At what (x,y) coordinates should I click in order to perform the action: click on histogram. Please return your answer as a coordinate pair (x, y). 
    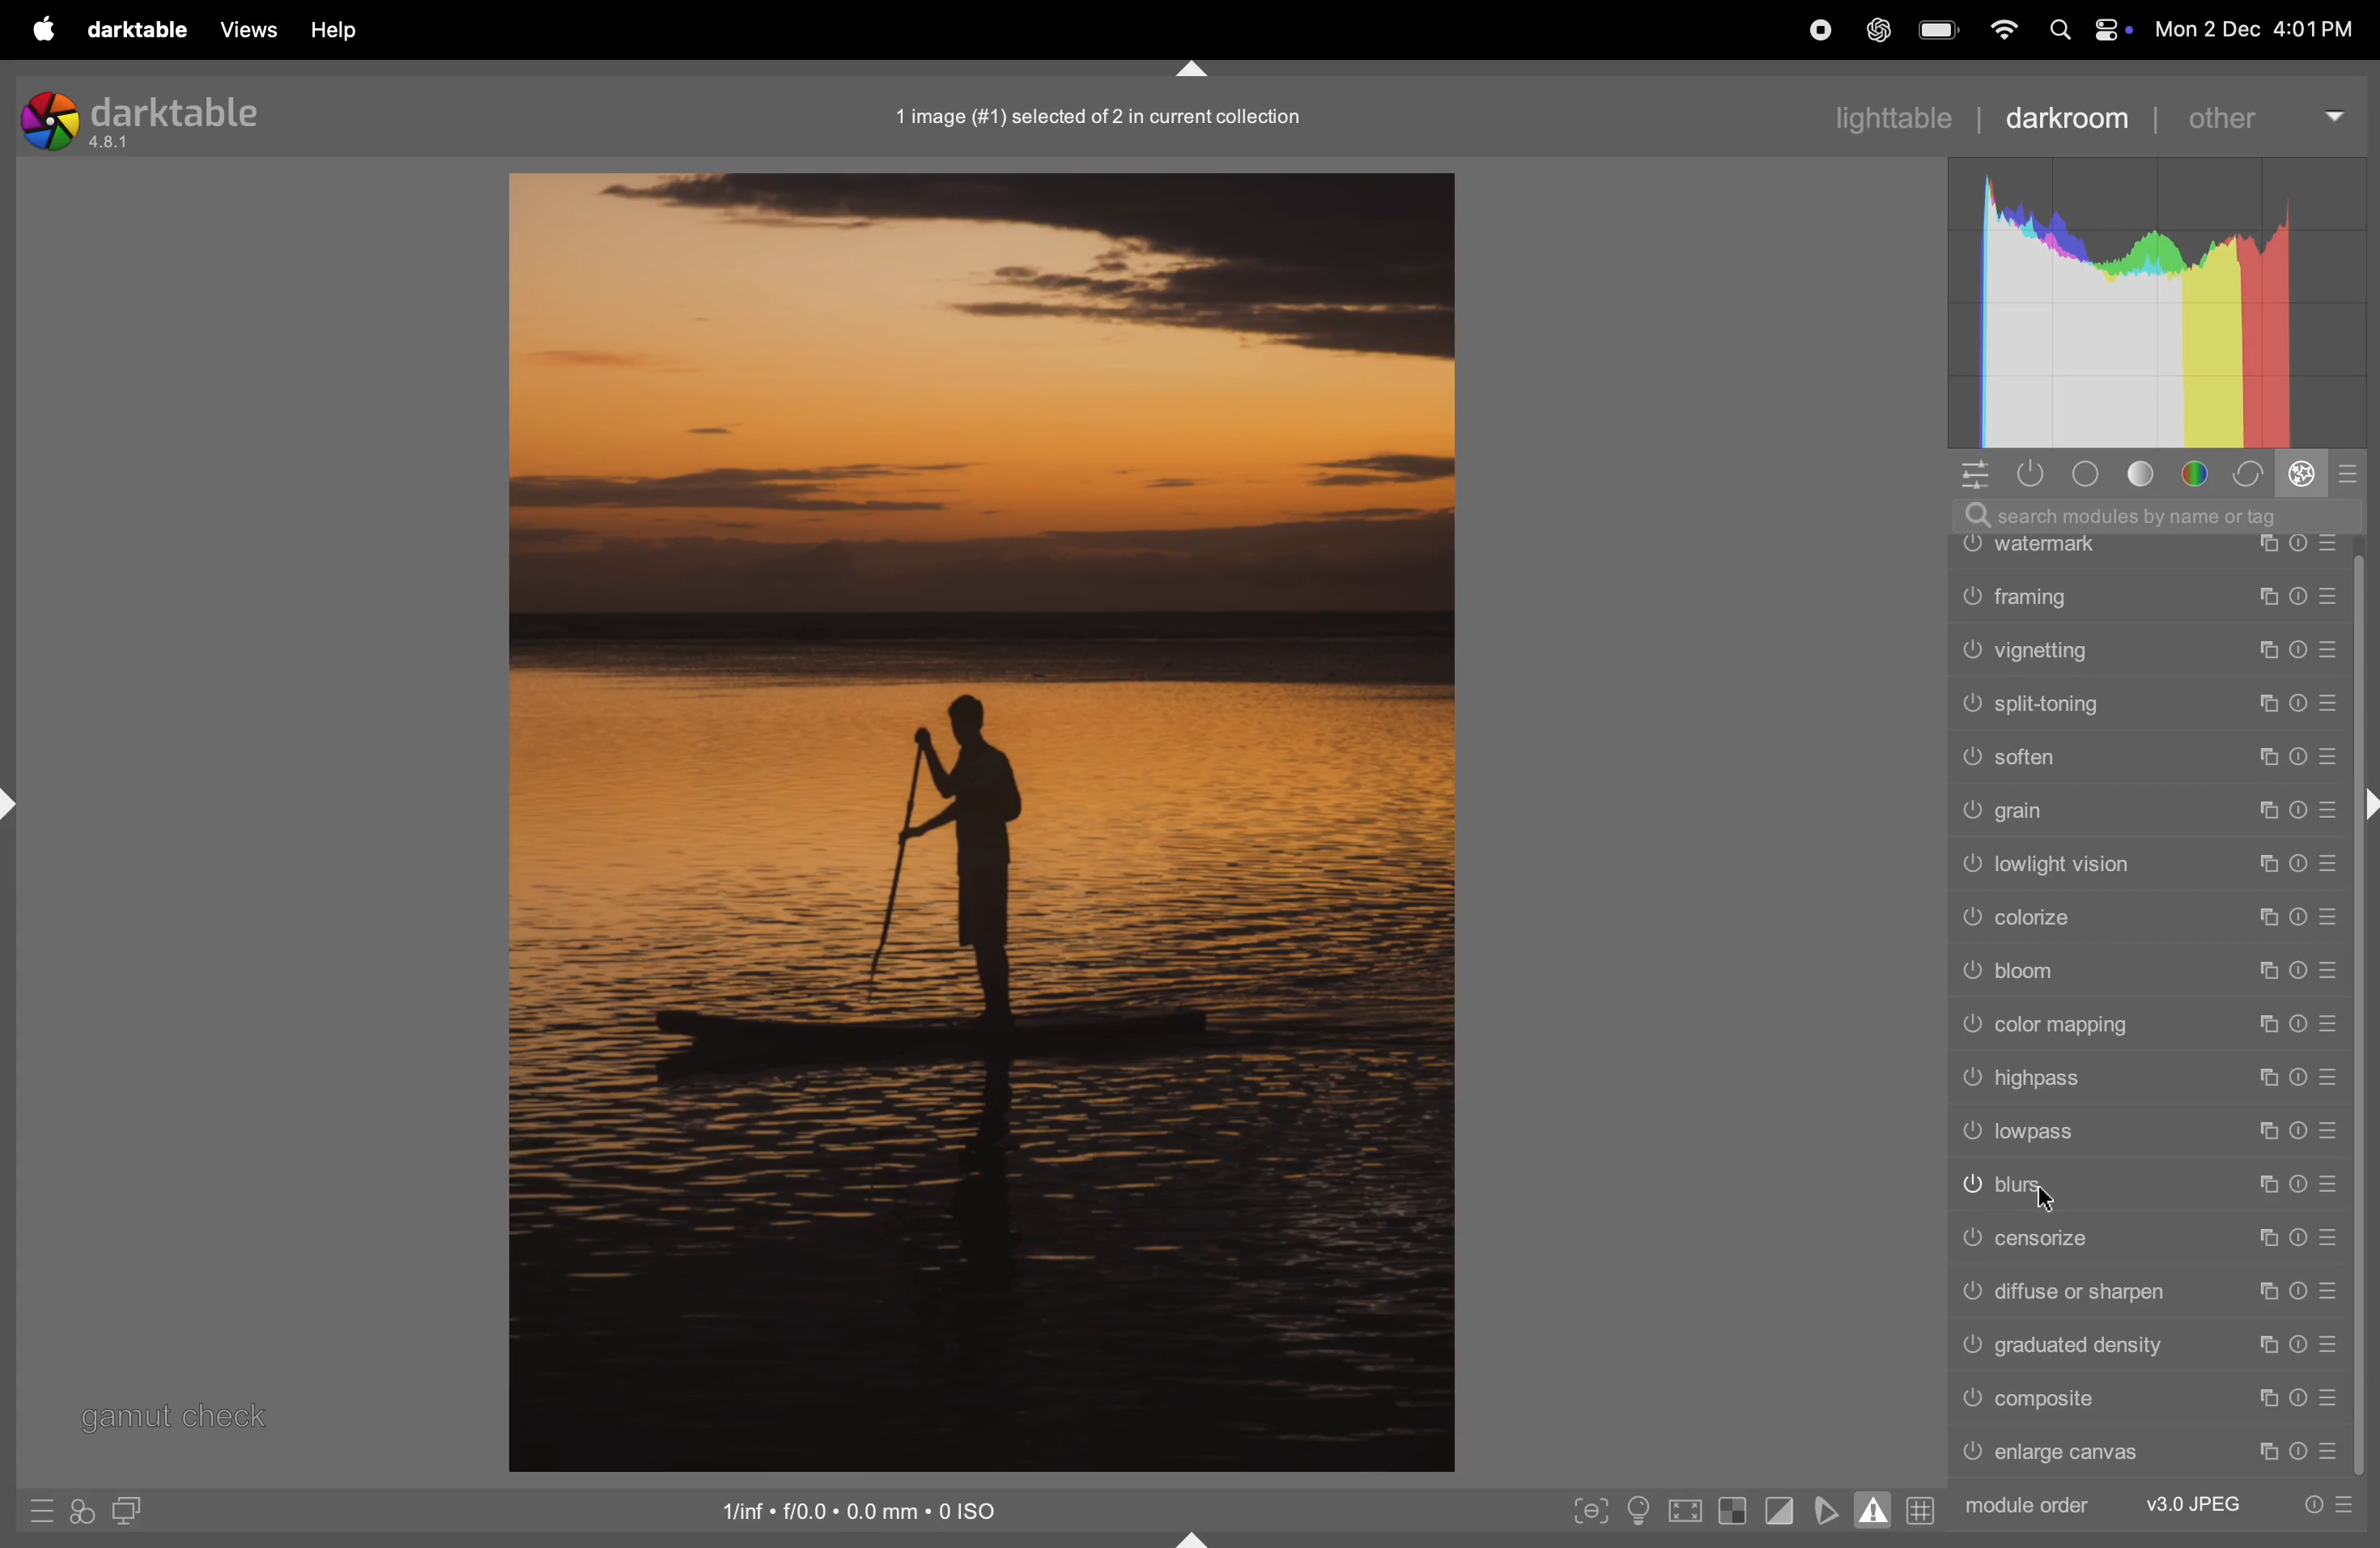
    Looking at the image, I should click on (2154, 305).